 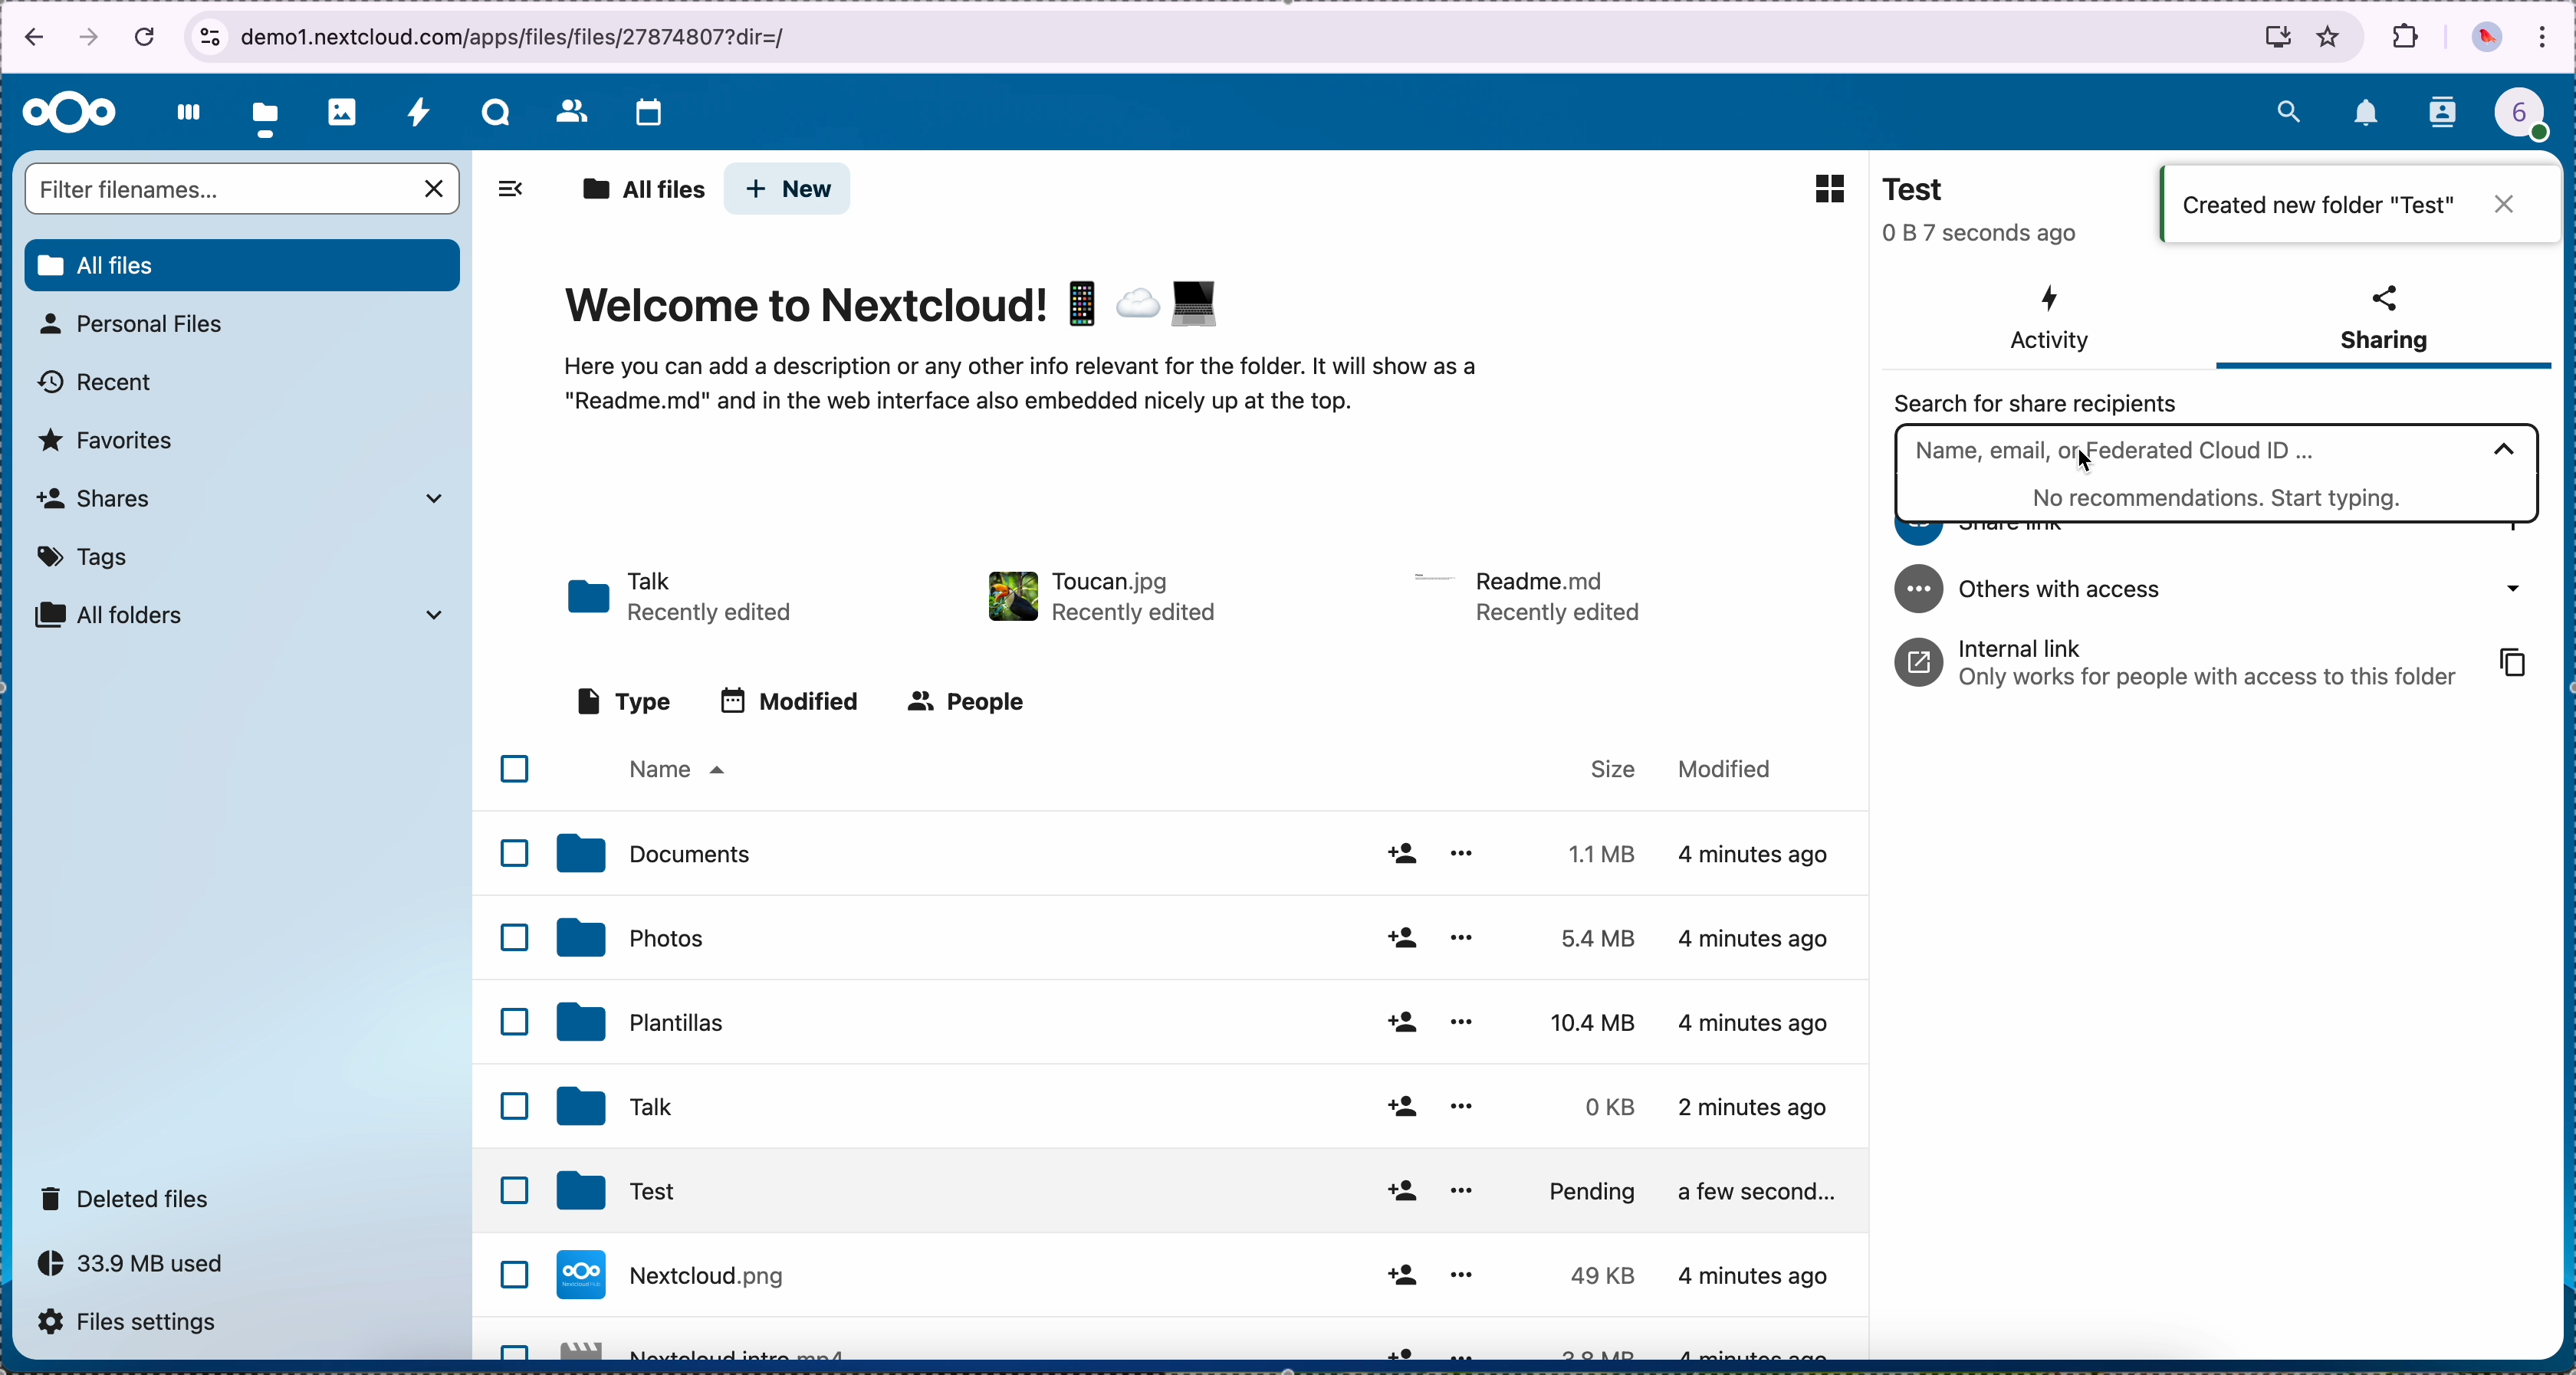 What do you see at coordinates (1737, 771) in the screenshot?
I see `modified` at bounding box center [1737, 771].